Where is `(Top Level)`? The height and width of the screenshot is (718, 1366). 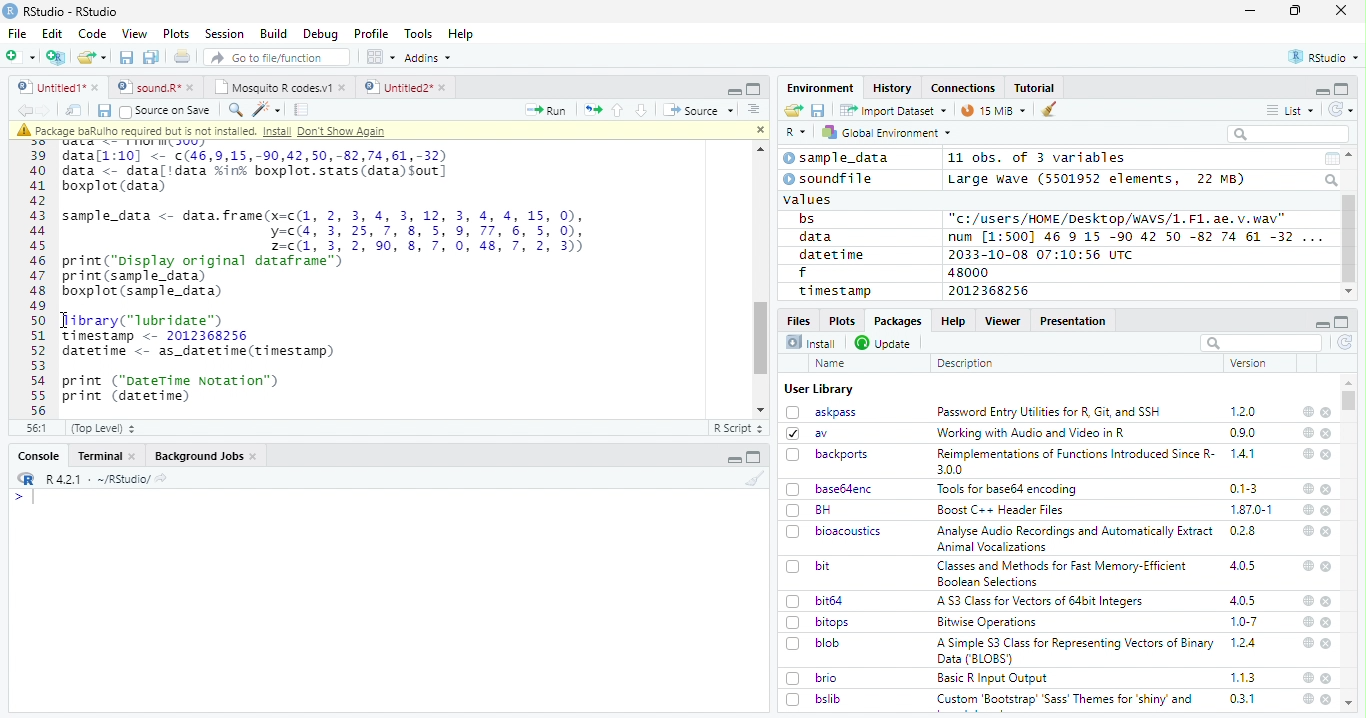
(Top Level) is located at coordinates (102, 428).